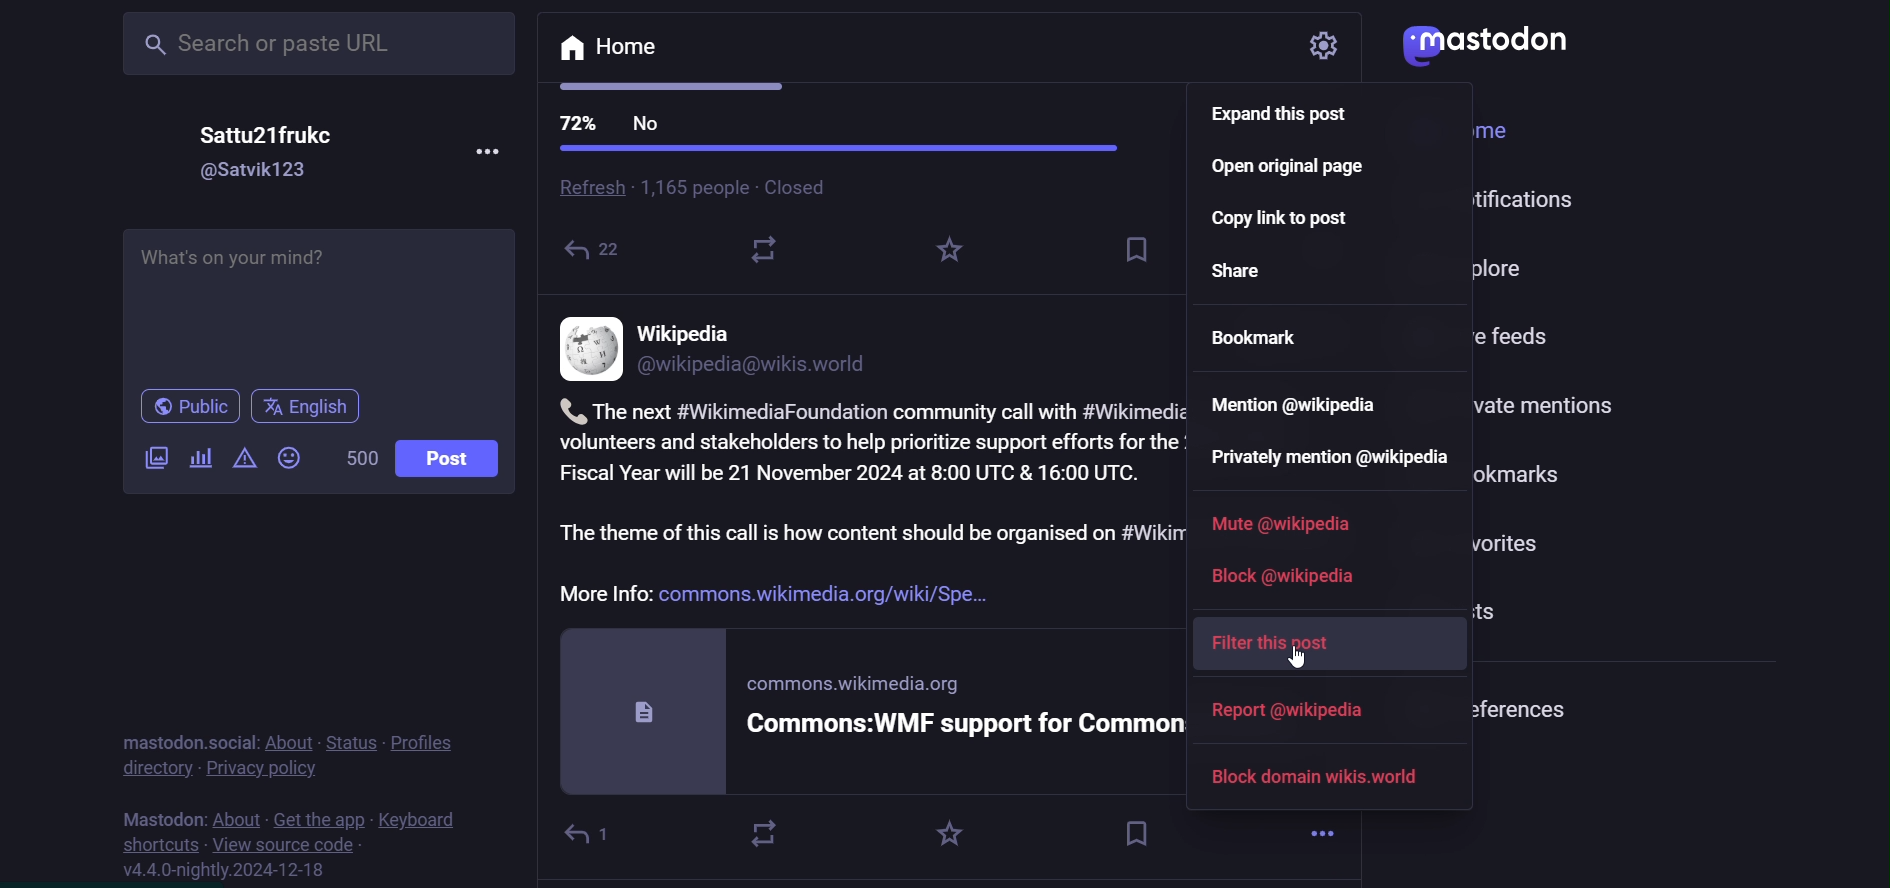 The image size is (1890, 888). Describe the element at coordinates (1324, 457) in the screenshot. I see `private mention` at that location.